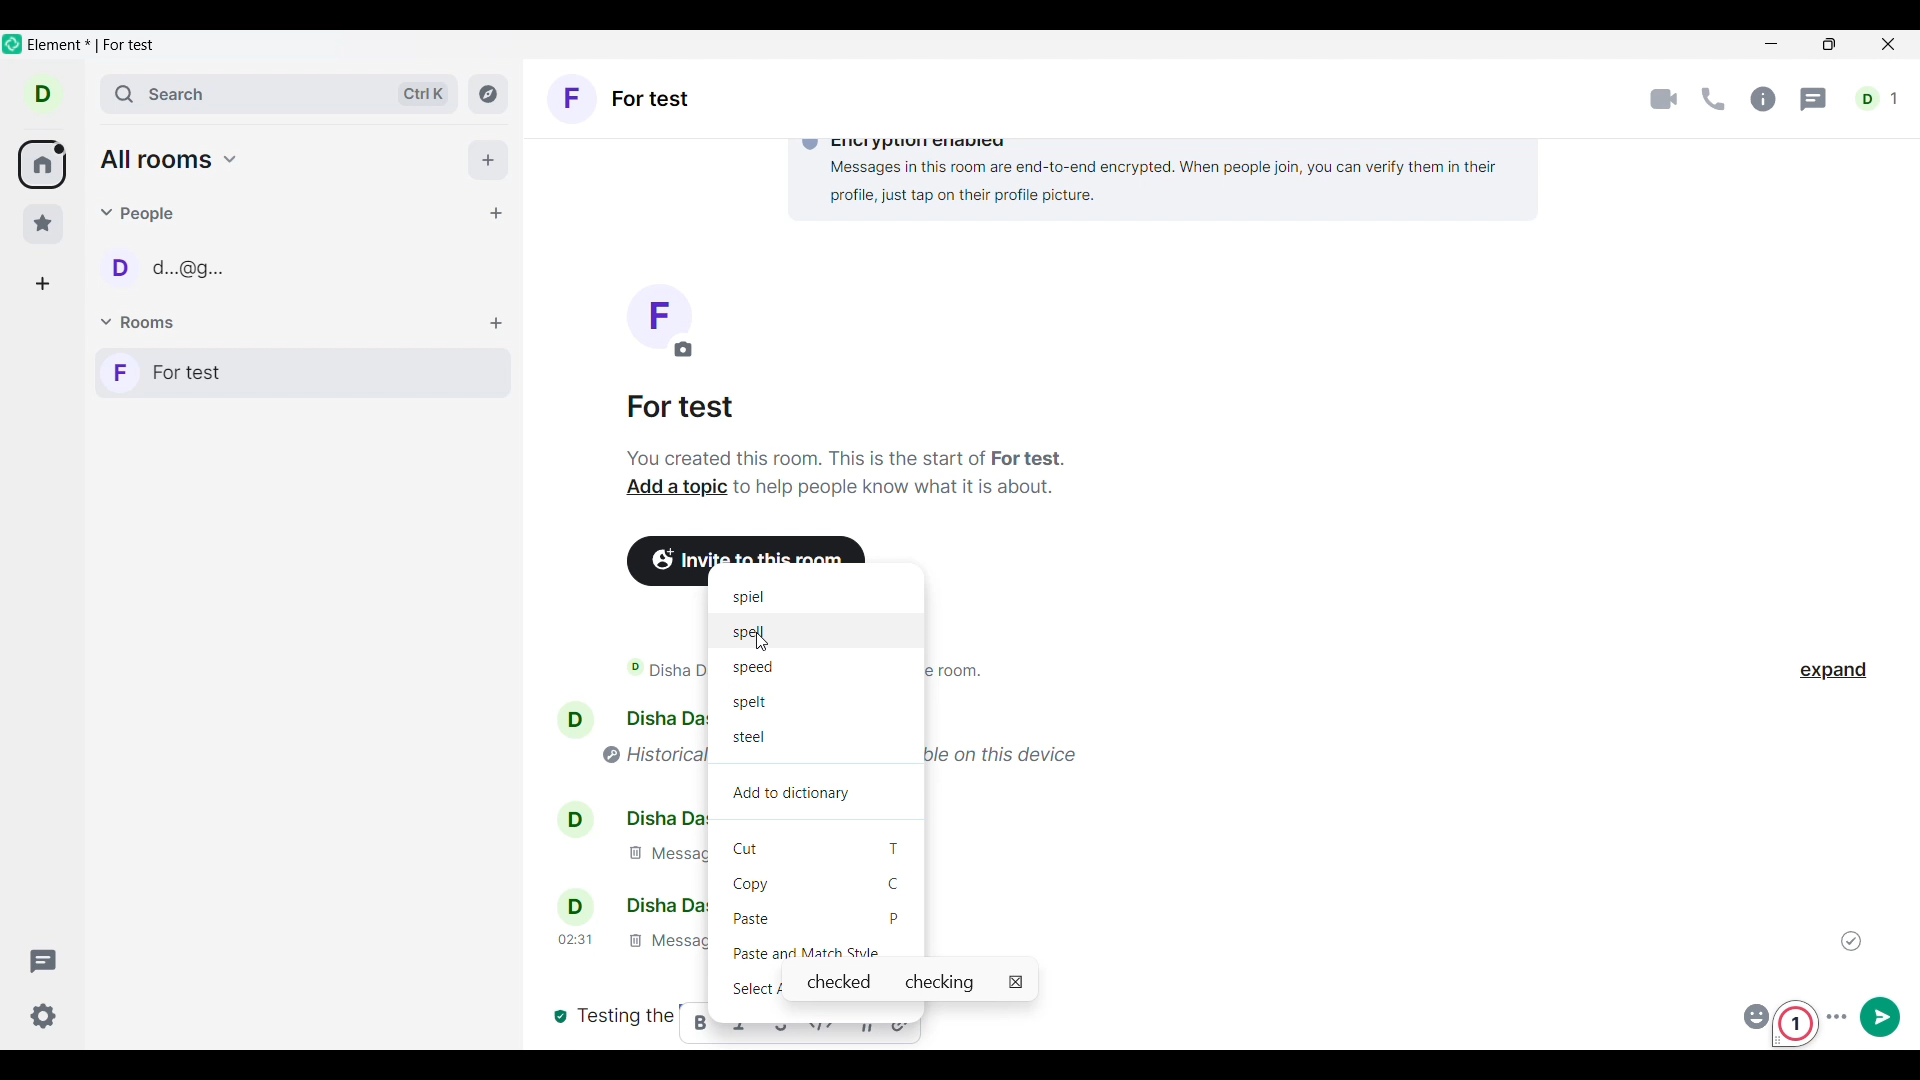 This screenshot has width=1920, height=1080. What do you see at coordinates (1851, 941) in the screenshot?
I see `Indicates message was sent` at bounding box center [1851, 941].